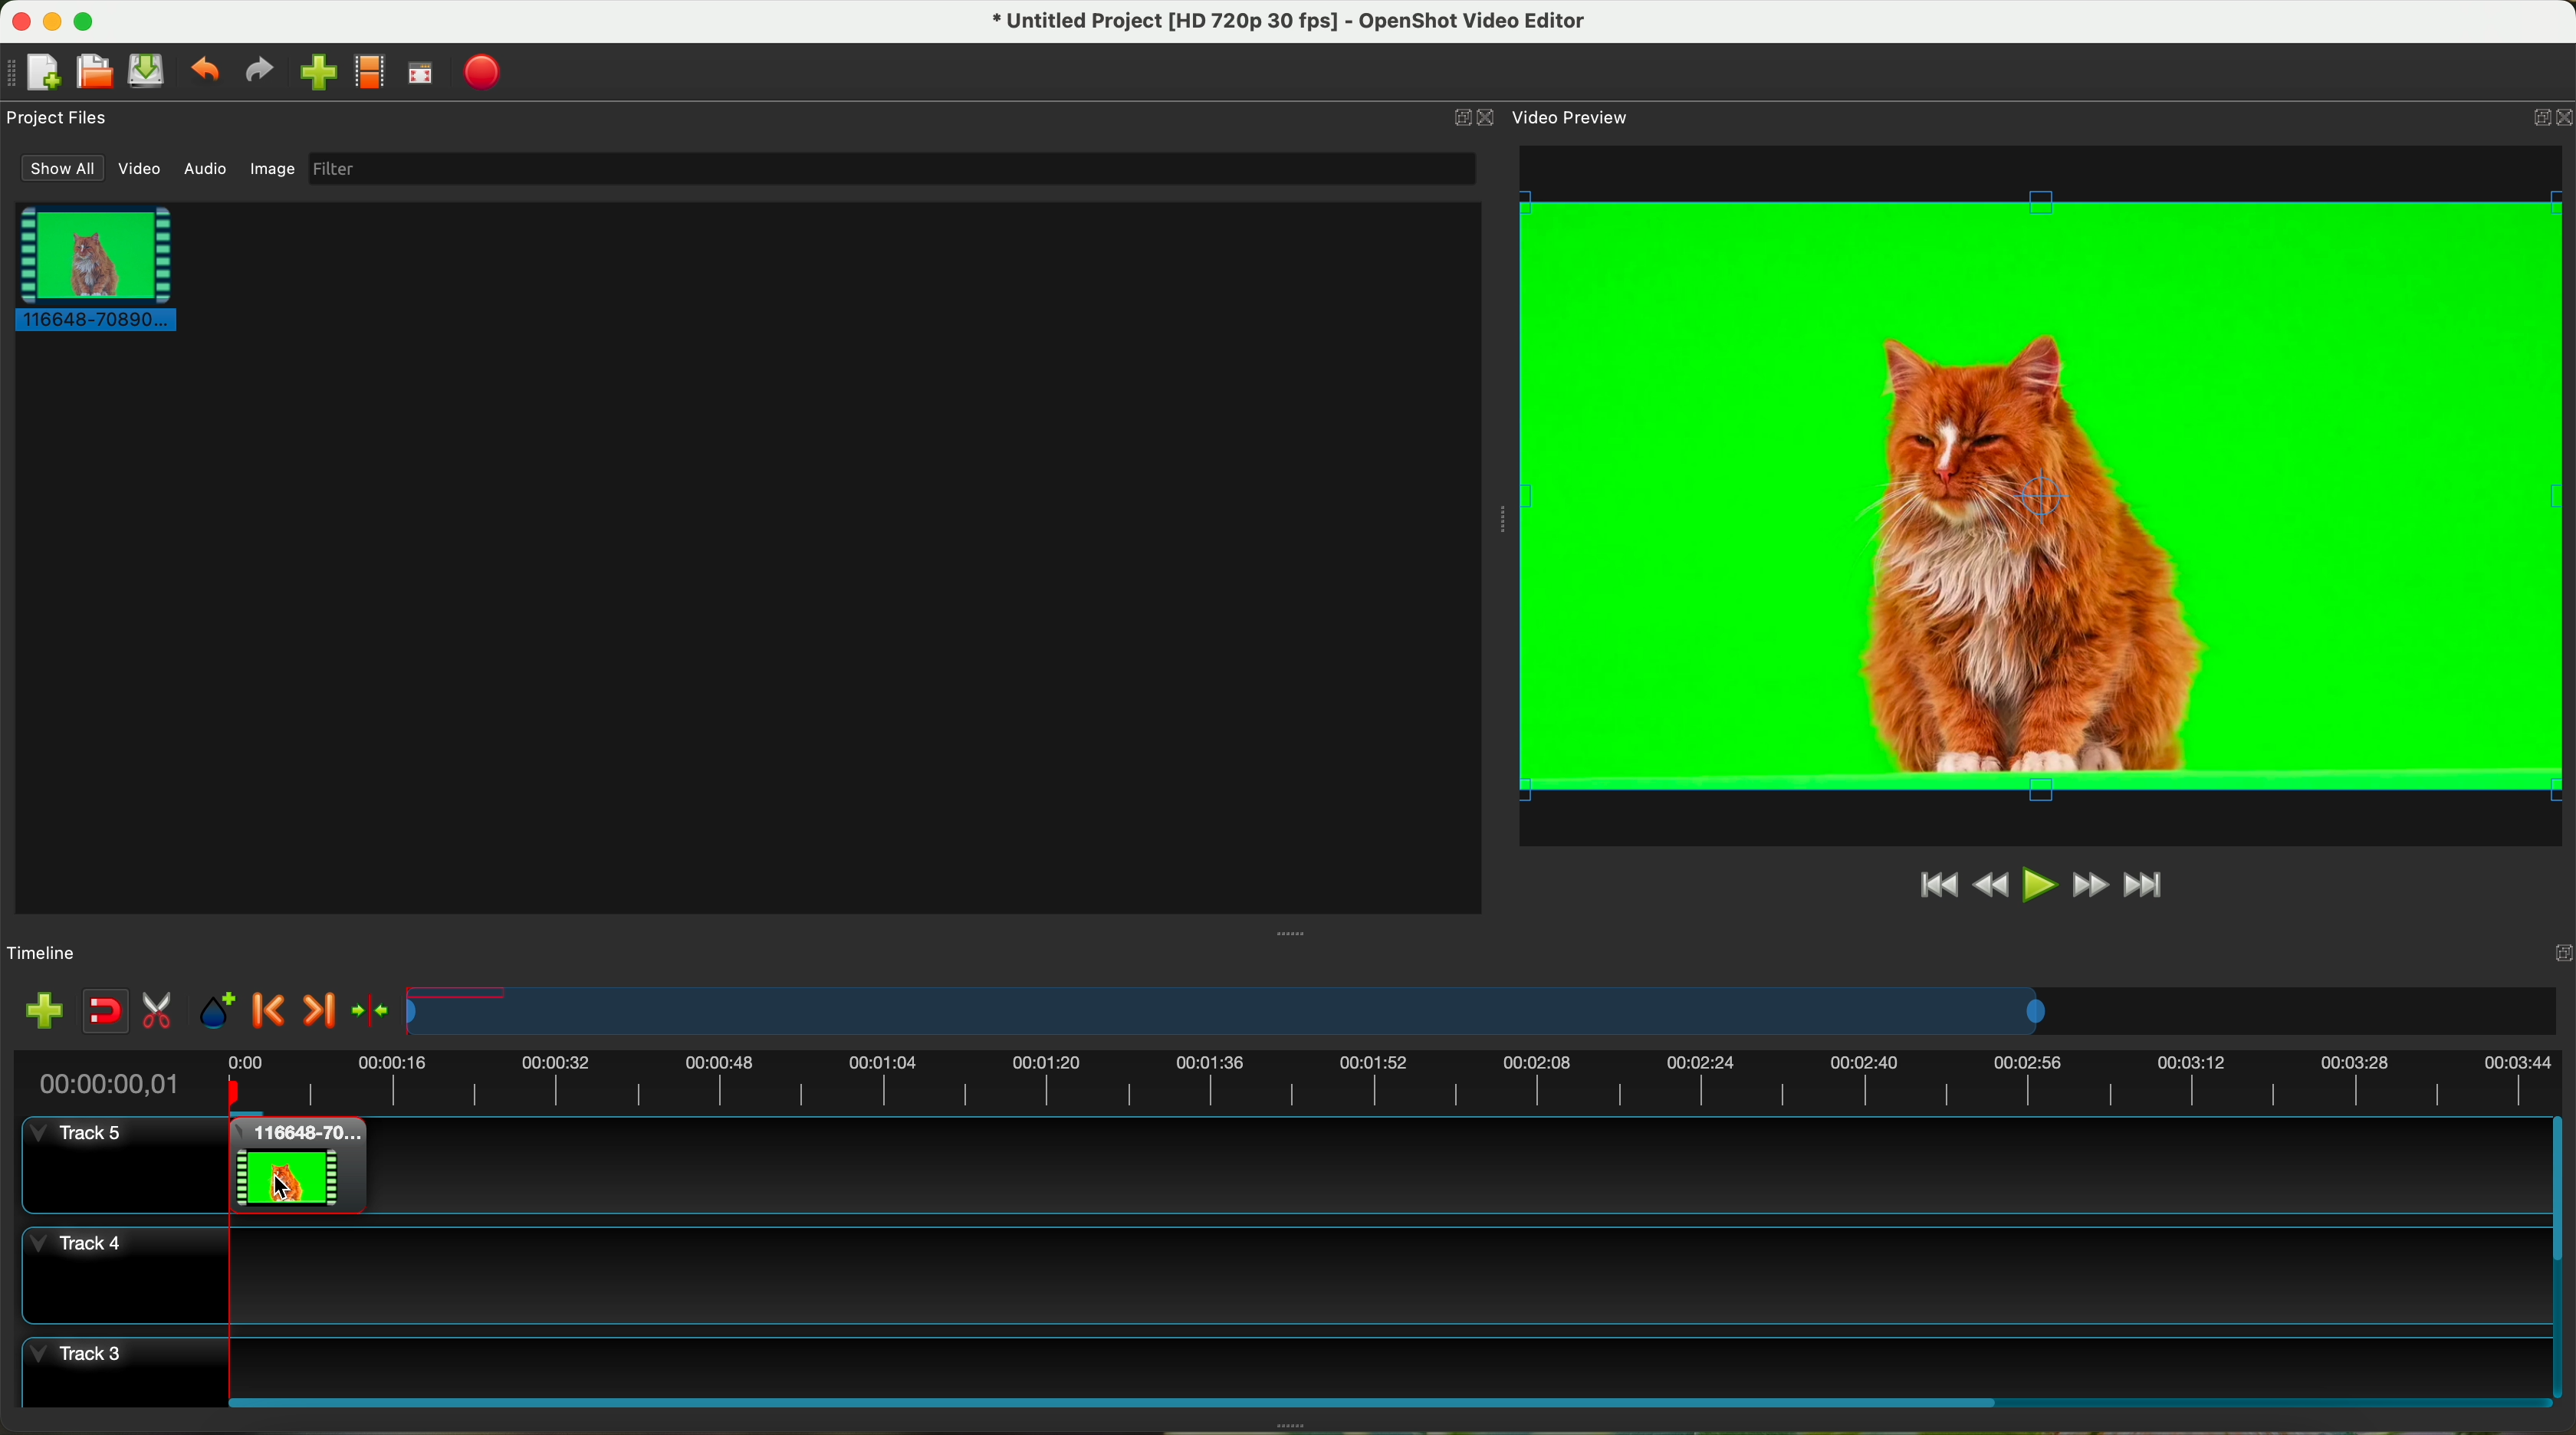  What do you see at coordinates (1281, 1275) in the screenshot?
I see `track 4` at bounding box center [1281, 1275].